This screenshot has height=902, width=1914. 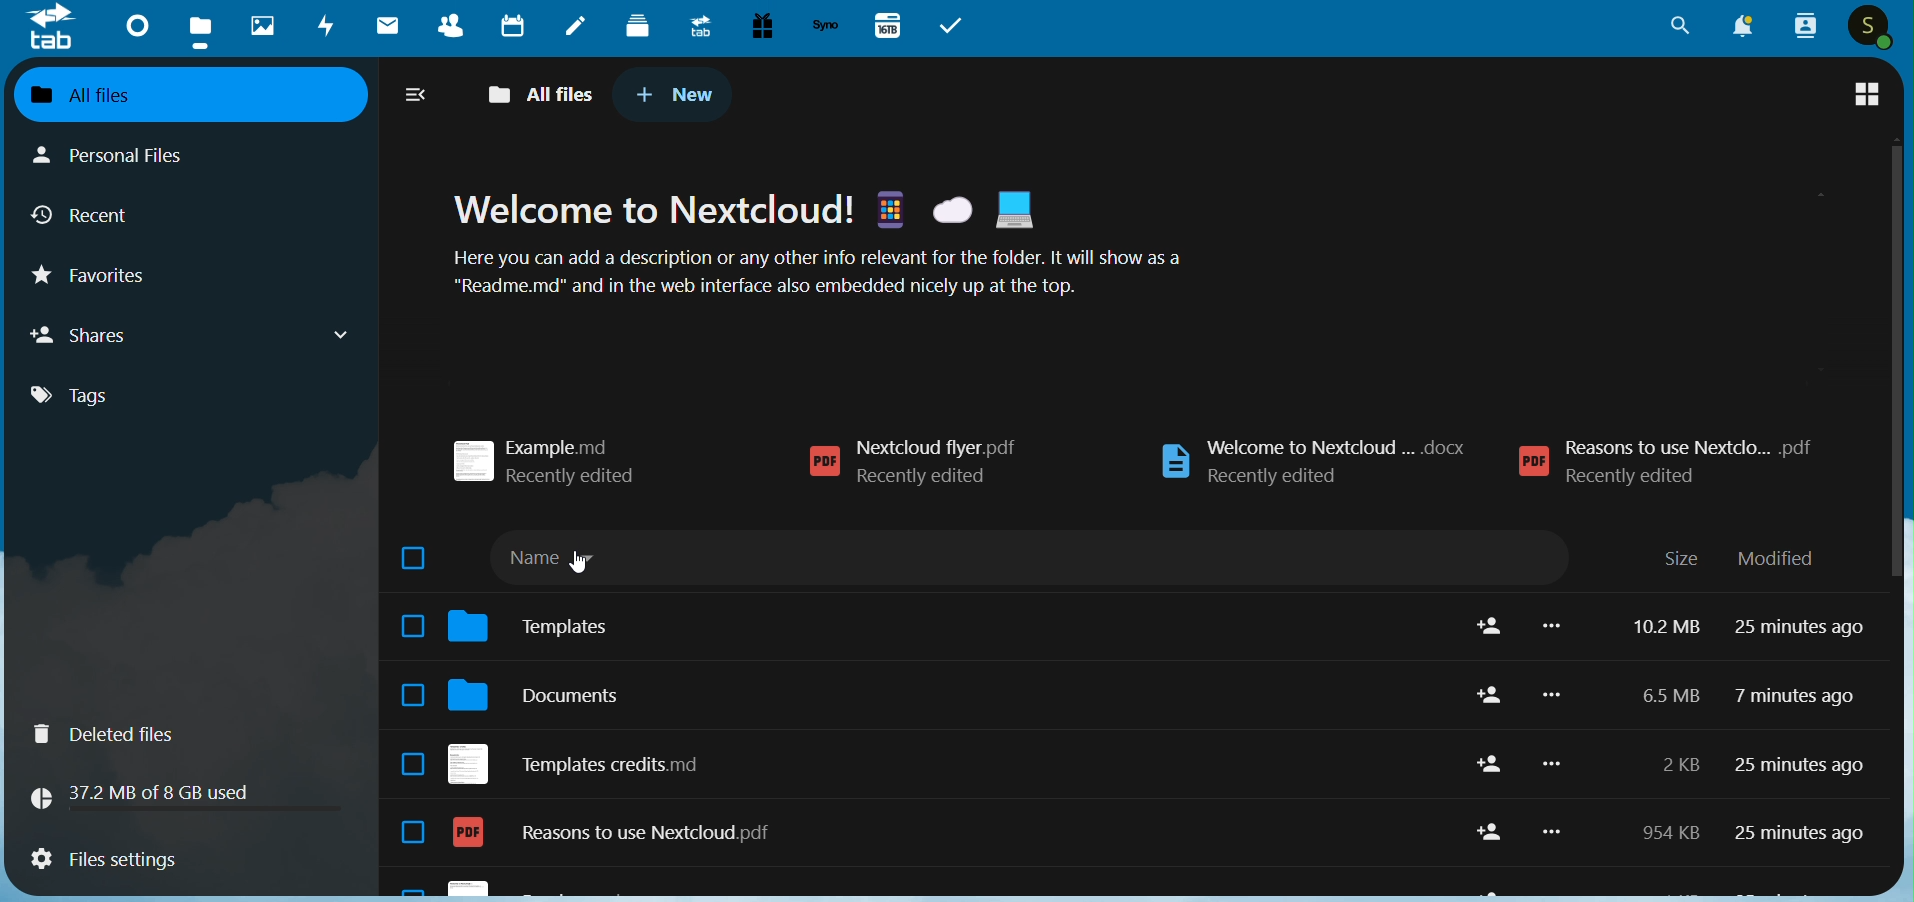 I want to click on tab, so click(x=50, y=28).